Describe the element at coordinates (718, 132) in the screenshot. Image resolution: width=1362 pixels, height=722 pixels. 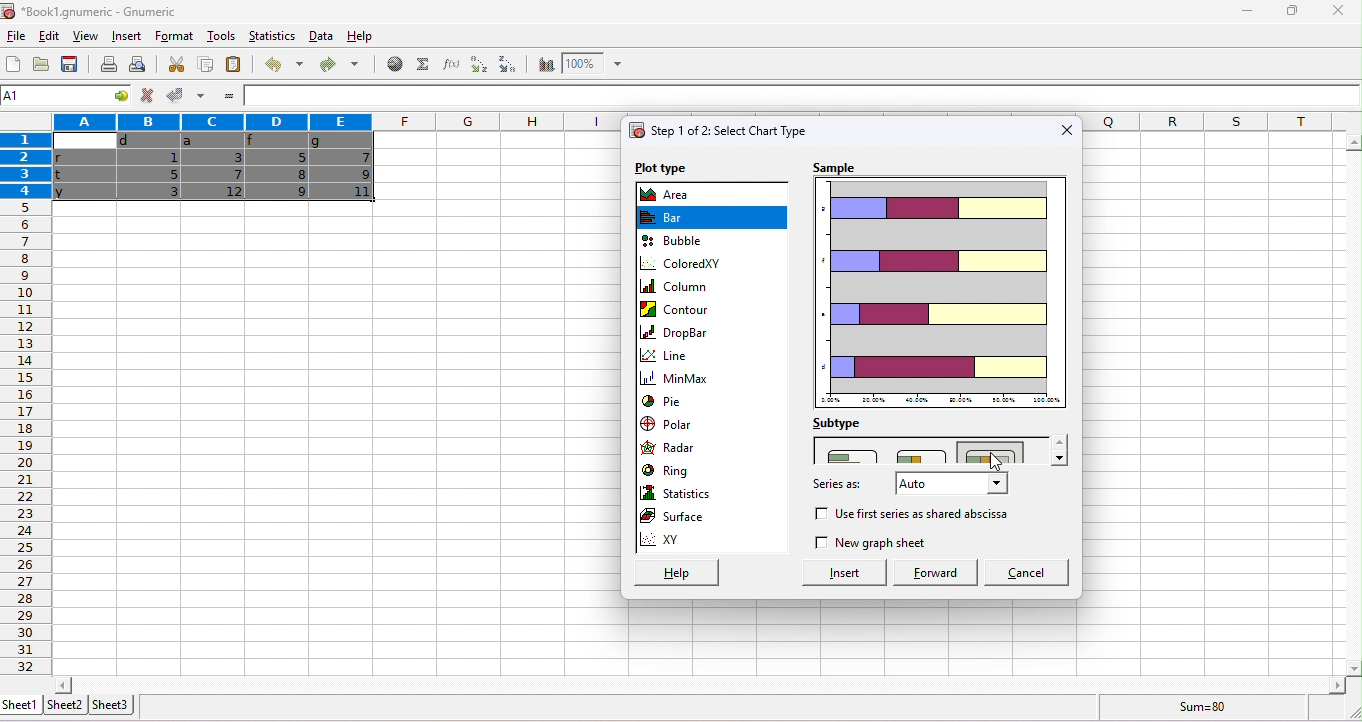
I see `select chart type` at that location.